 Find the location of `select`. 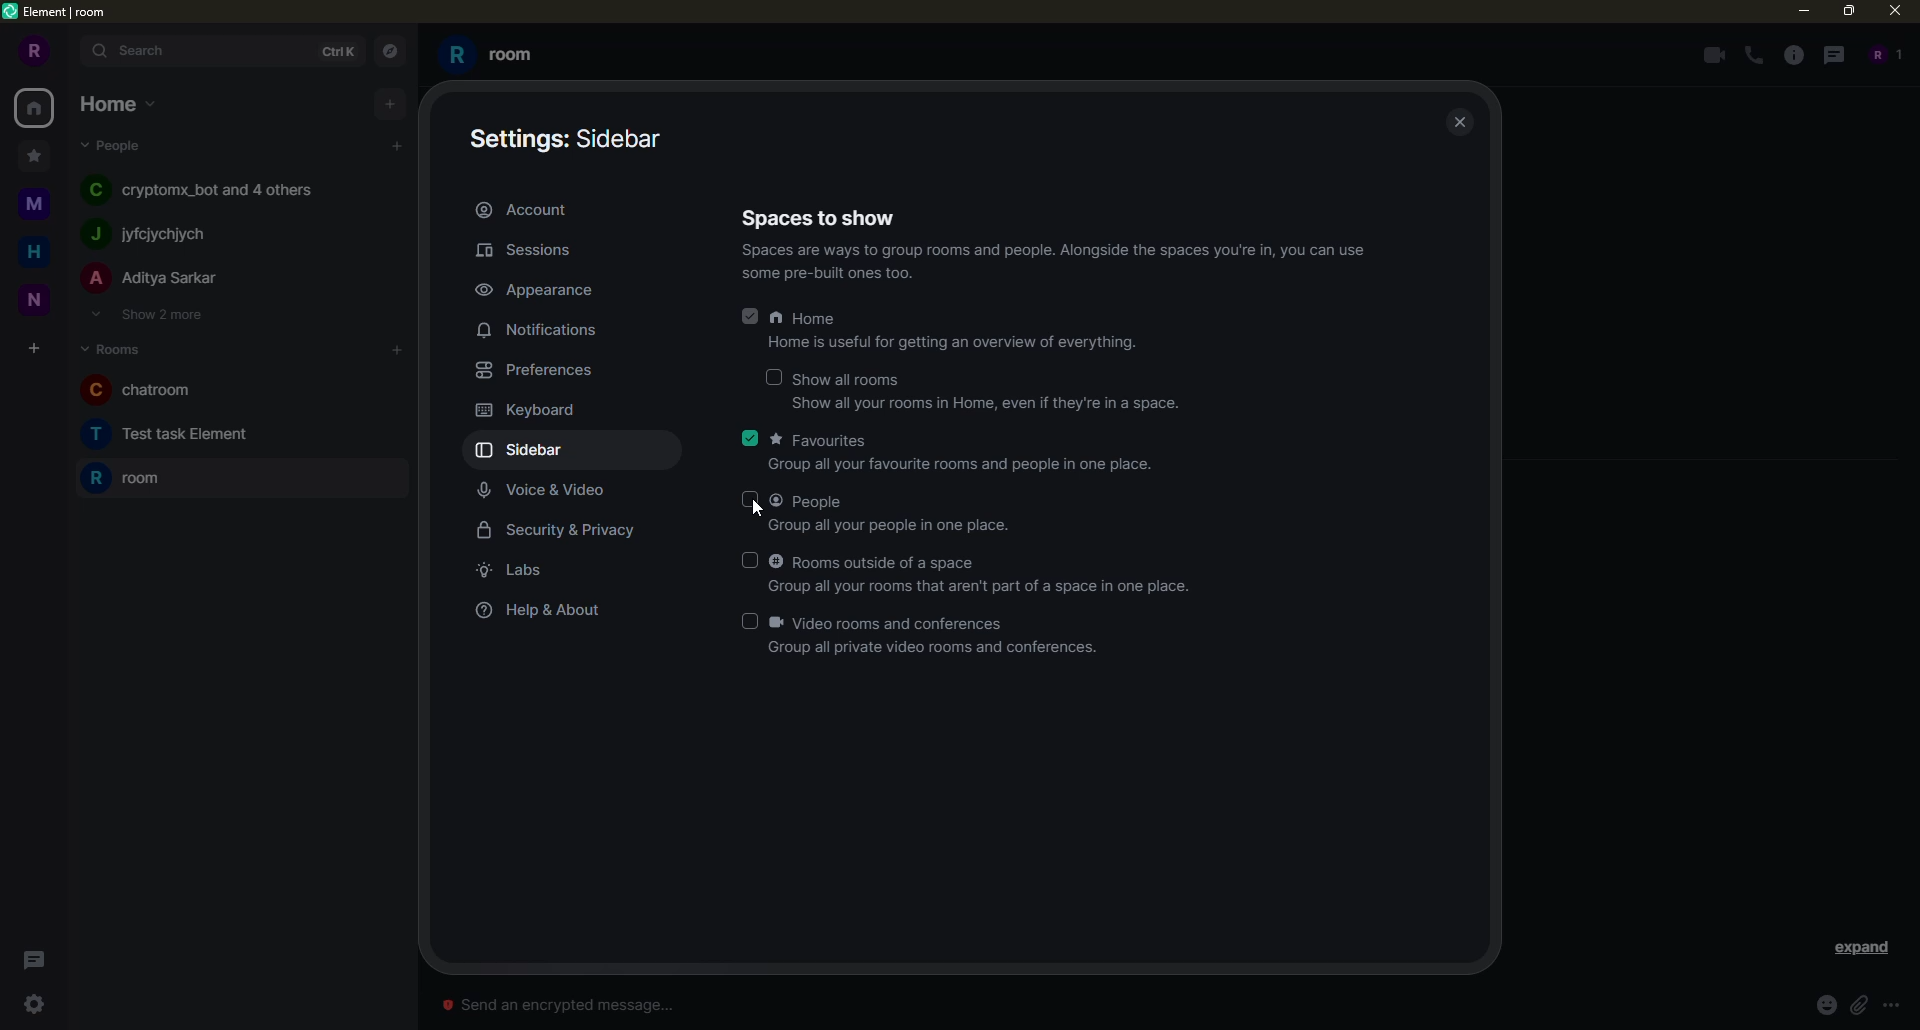

select is located at coordinates (750, 500).